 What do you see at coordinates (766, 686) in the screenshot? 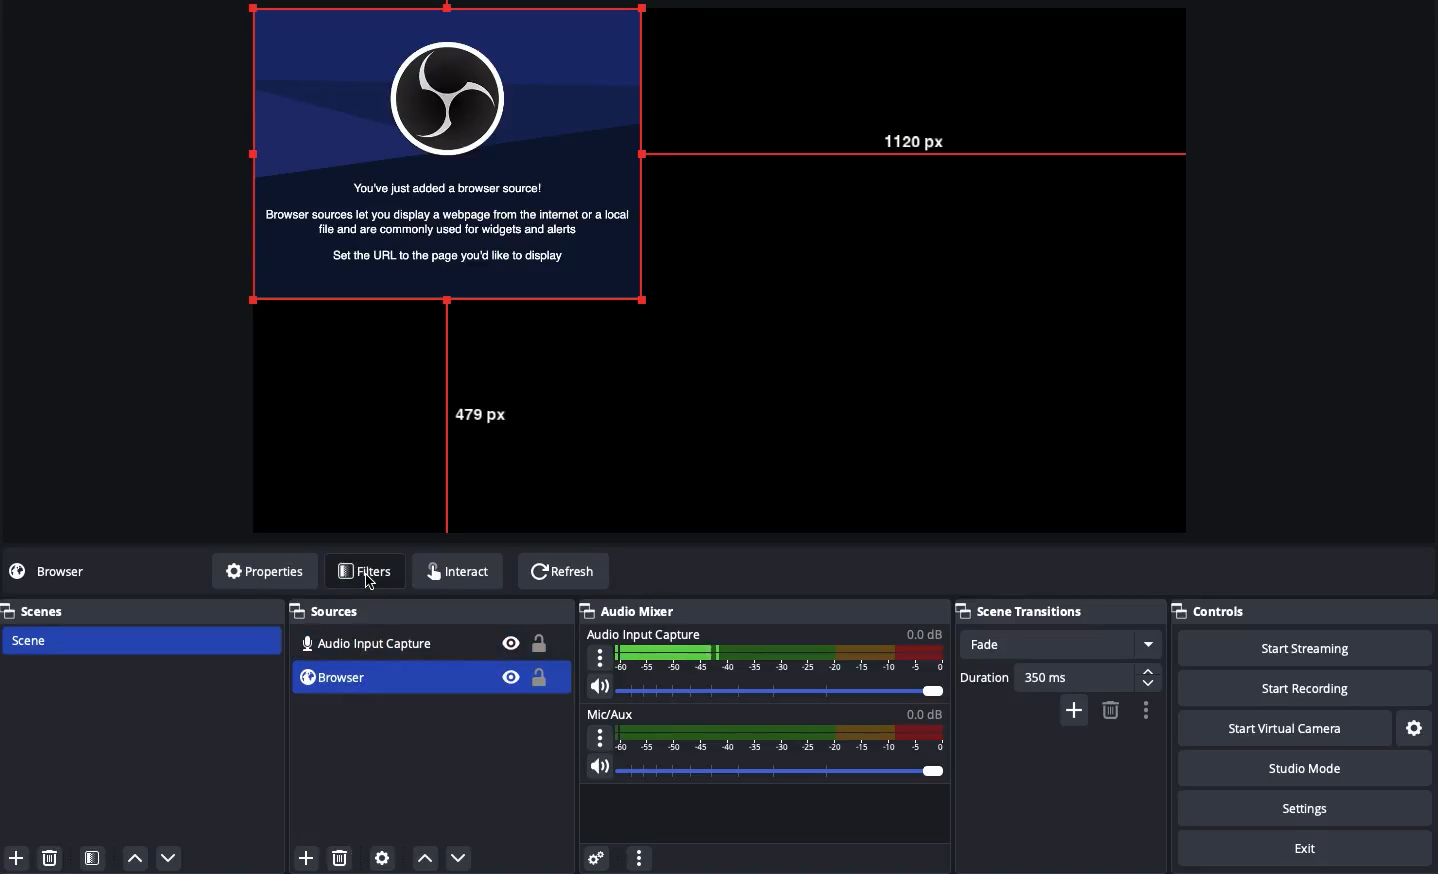
I see `Volume` at bounding box center [766, 686].